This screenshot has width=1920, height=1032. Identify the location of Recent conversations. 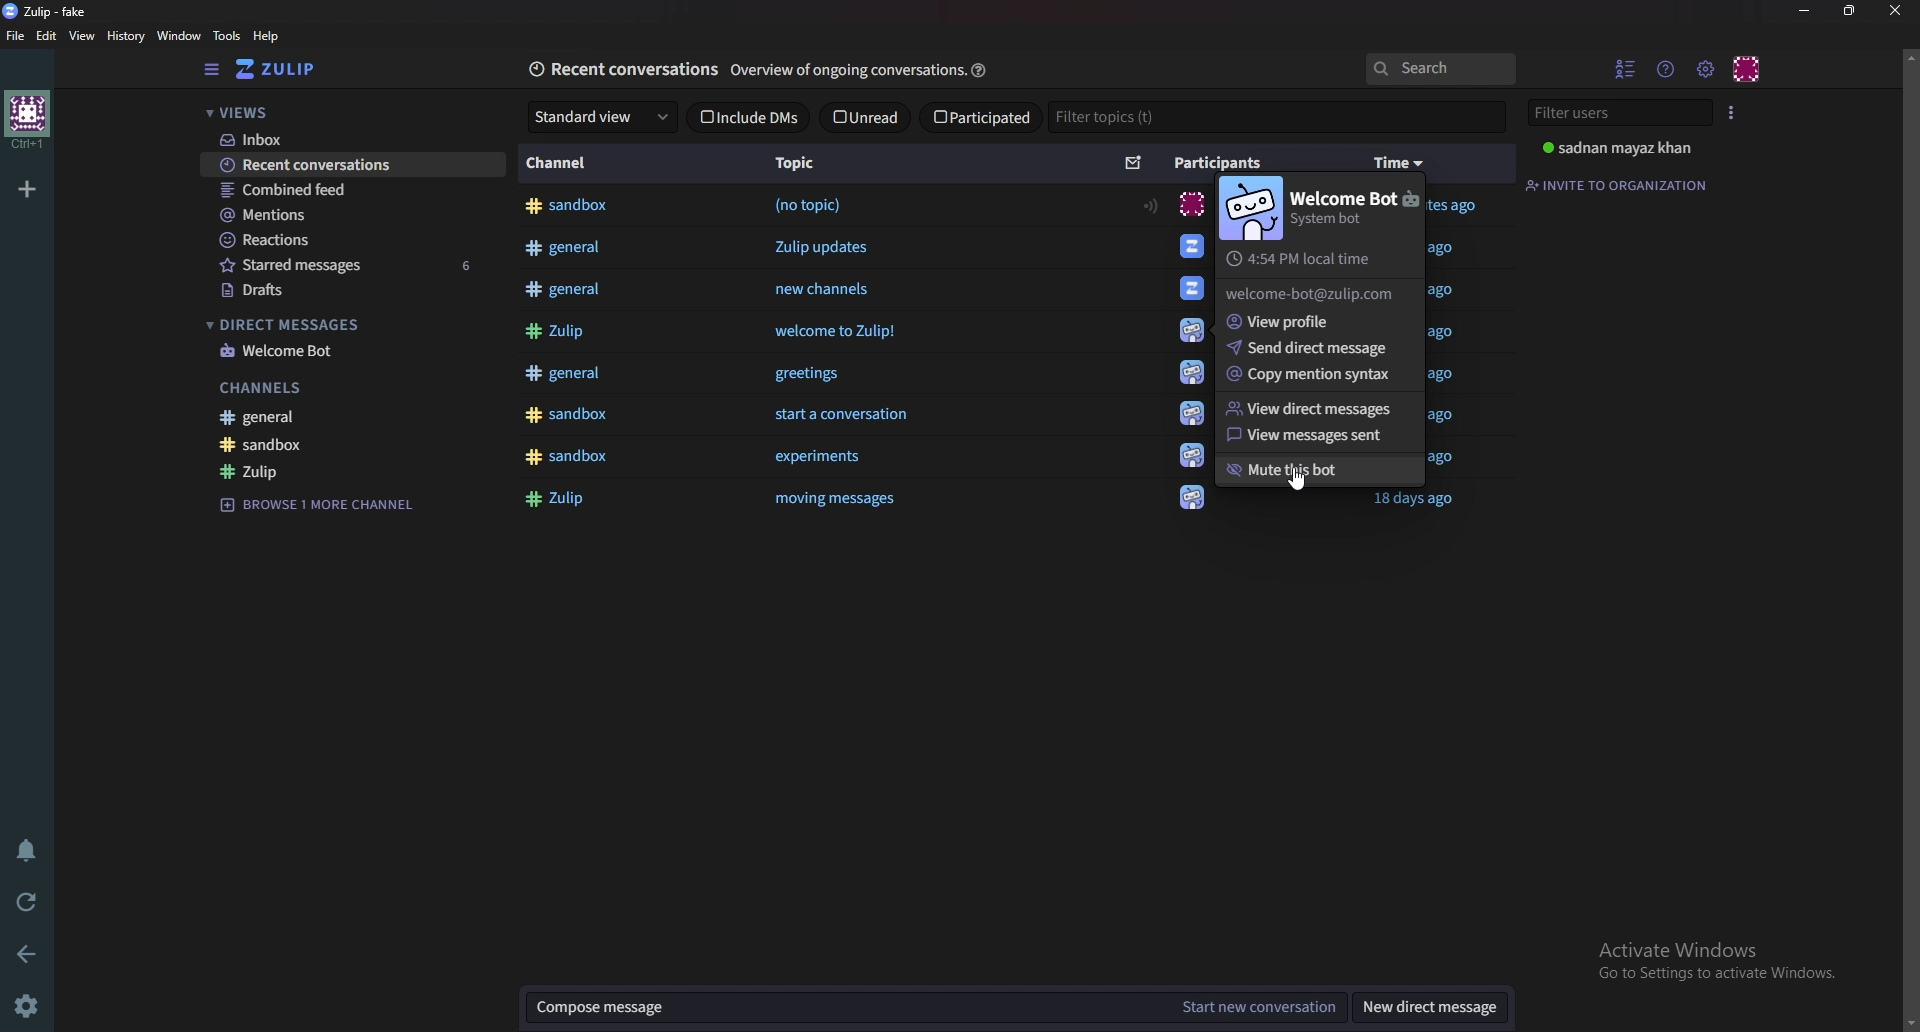
(621, 68).